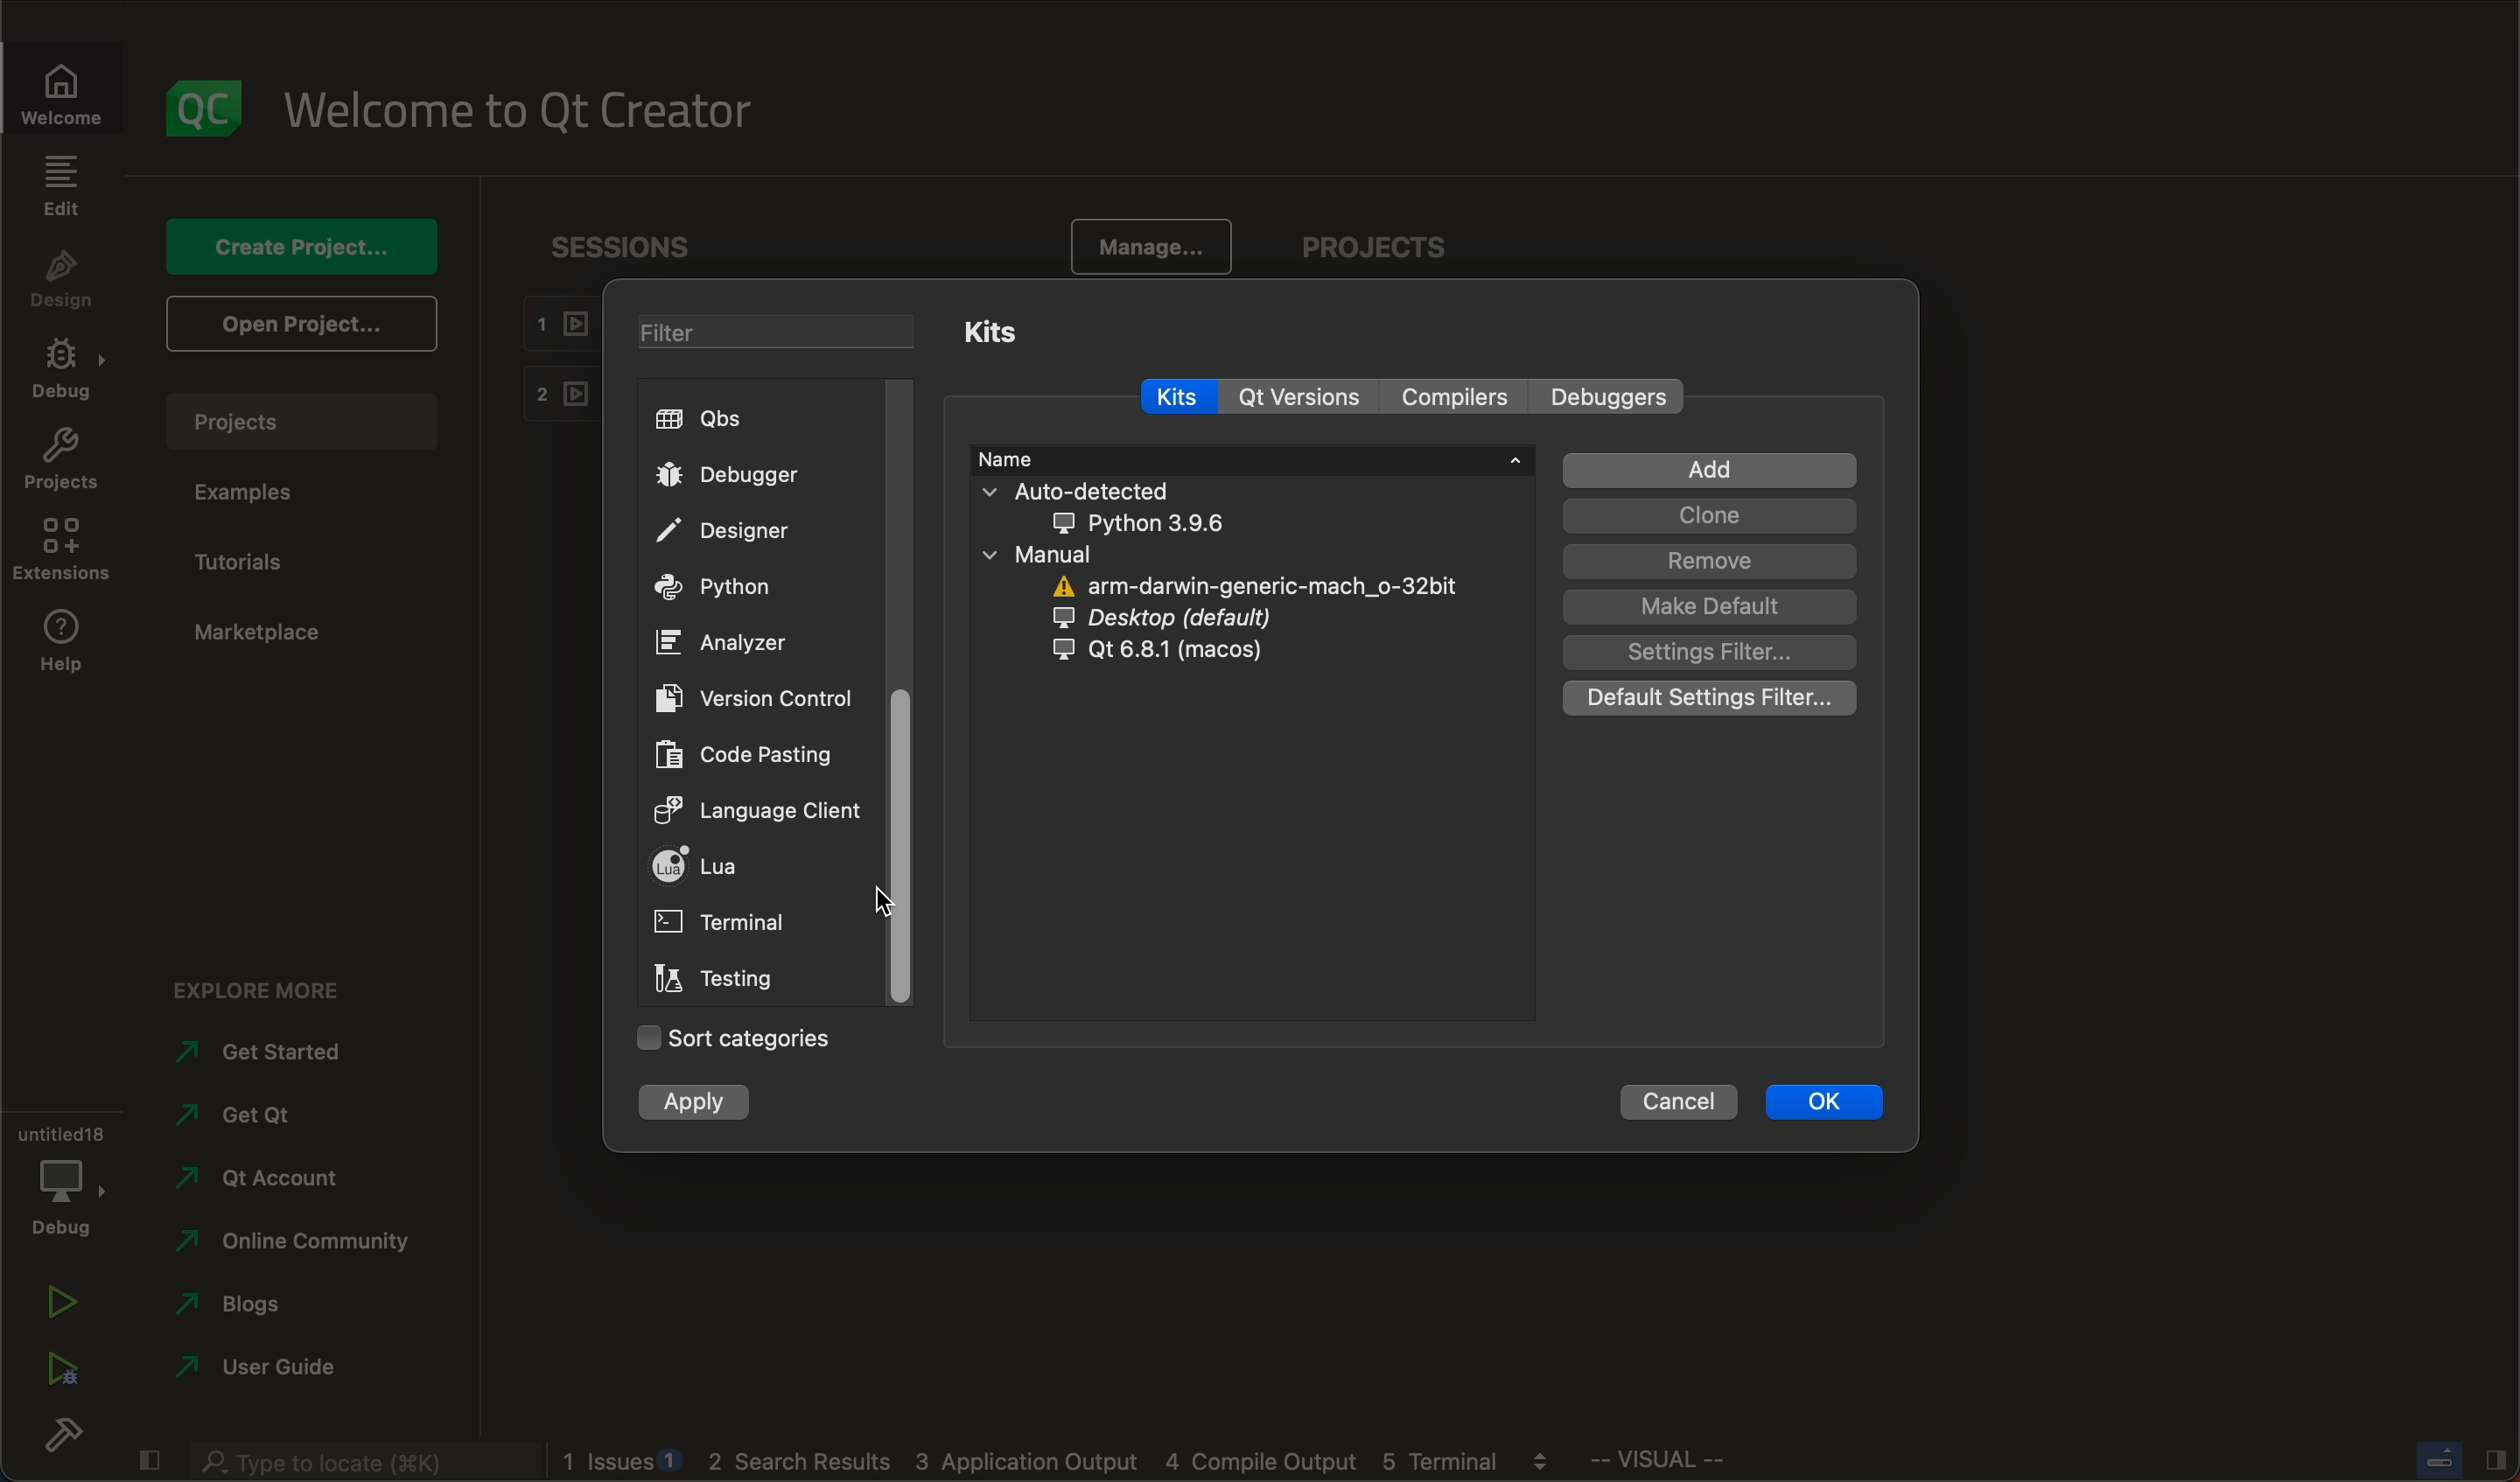 The image size is (2520, 1482). What do you see at coordinates (1728, 1465) in the screenshot?
I see `visual` at bounding box center [1728, 1465].